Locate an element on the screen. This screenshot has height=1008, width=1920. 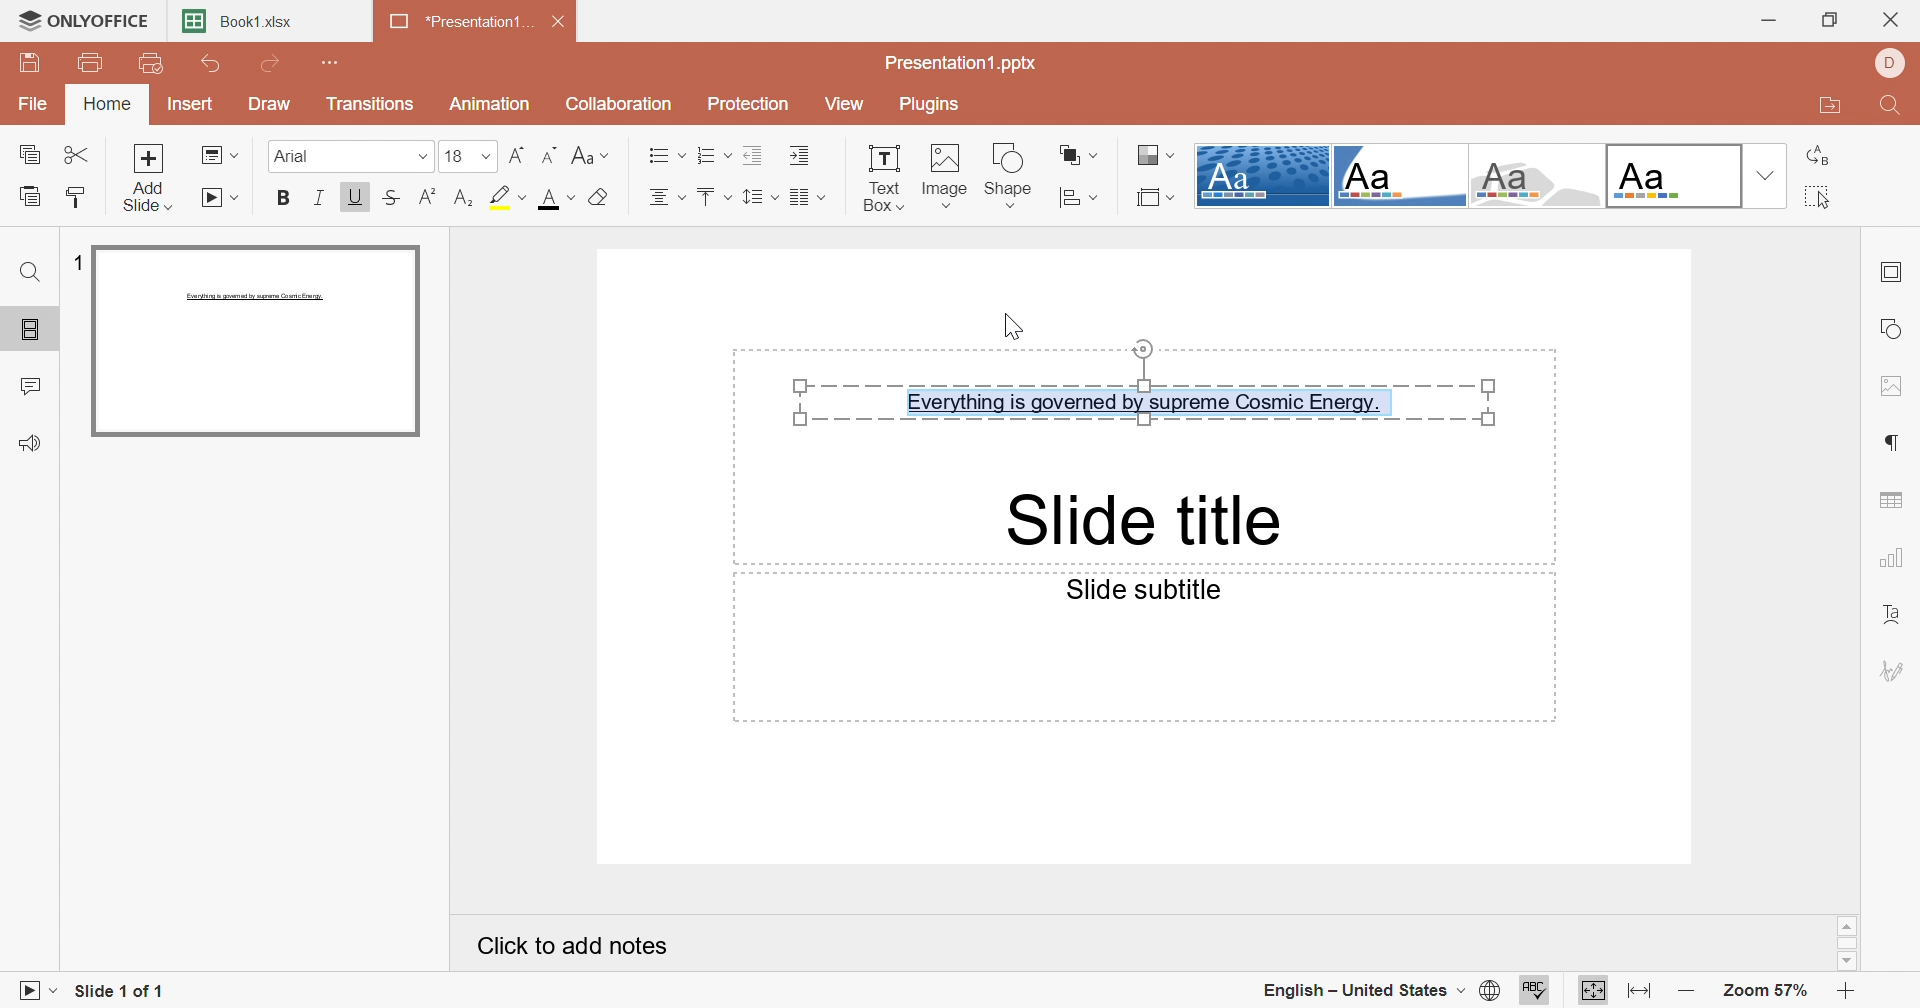
Slide settings is located at coordinates (1894, 271).